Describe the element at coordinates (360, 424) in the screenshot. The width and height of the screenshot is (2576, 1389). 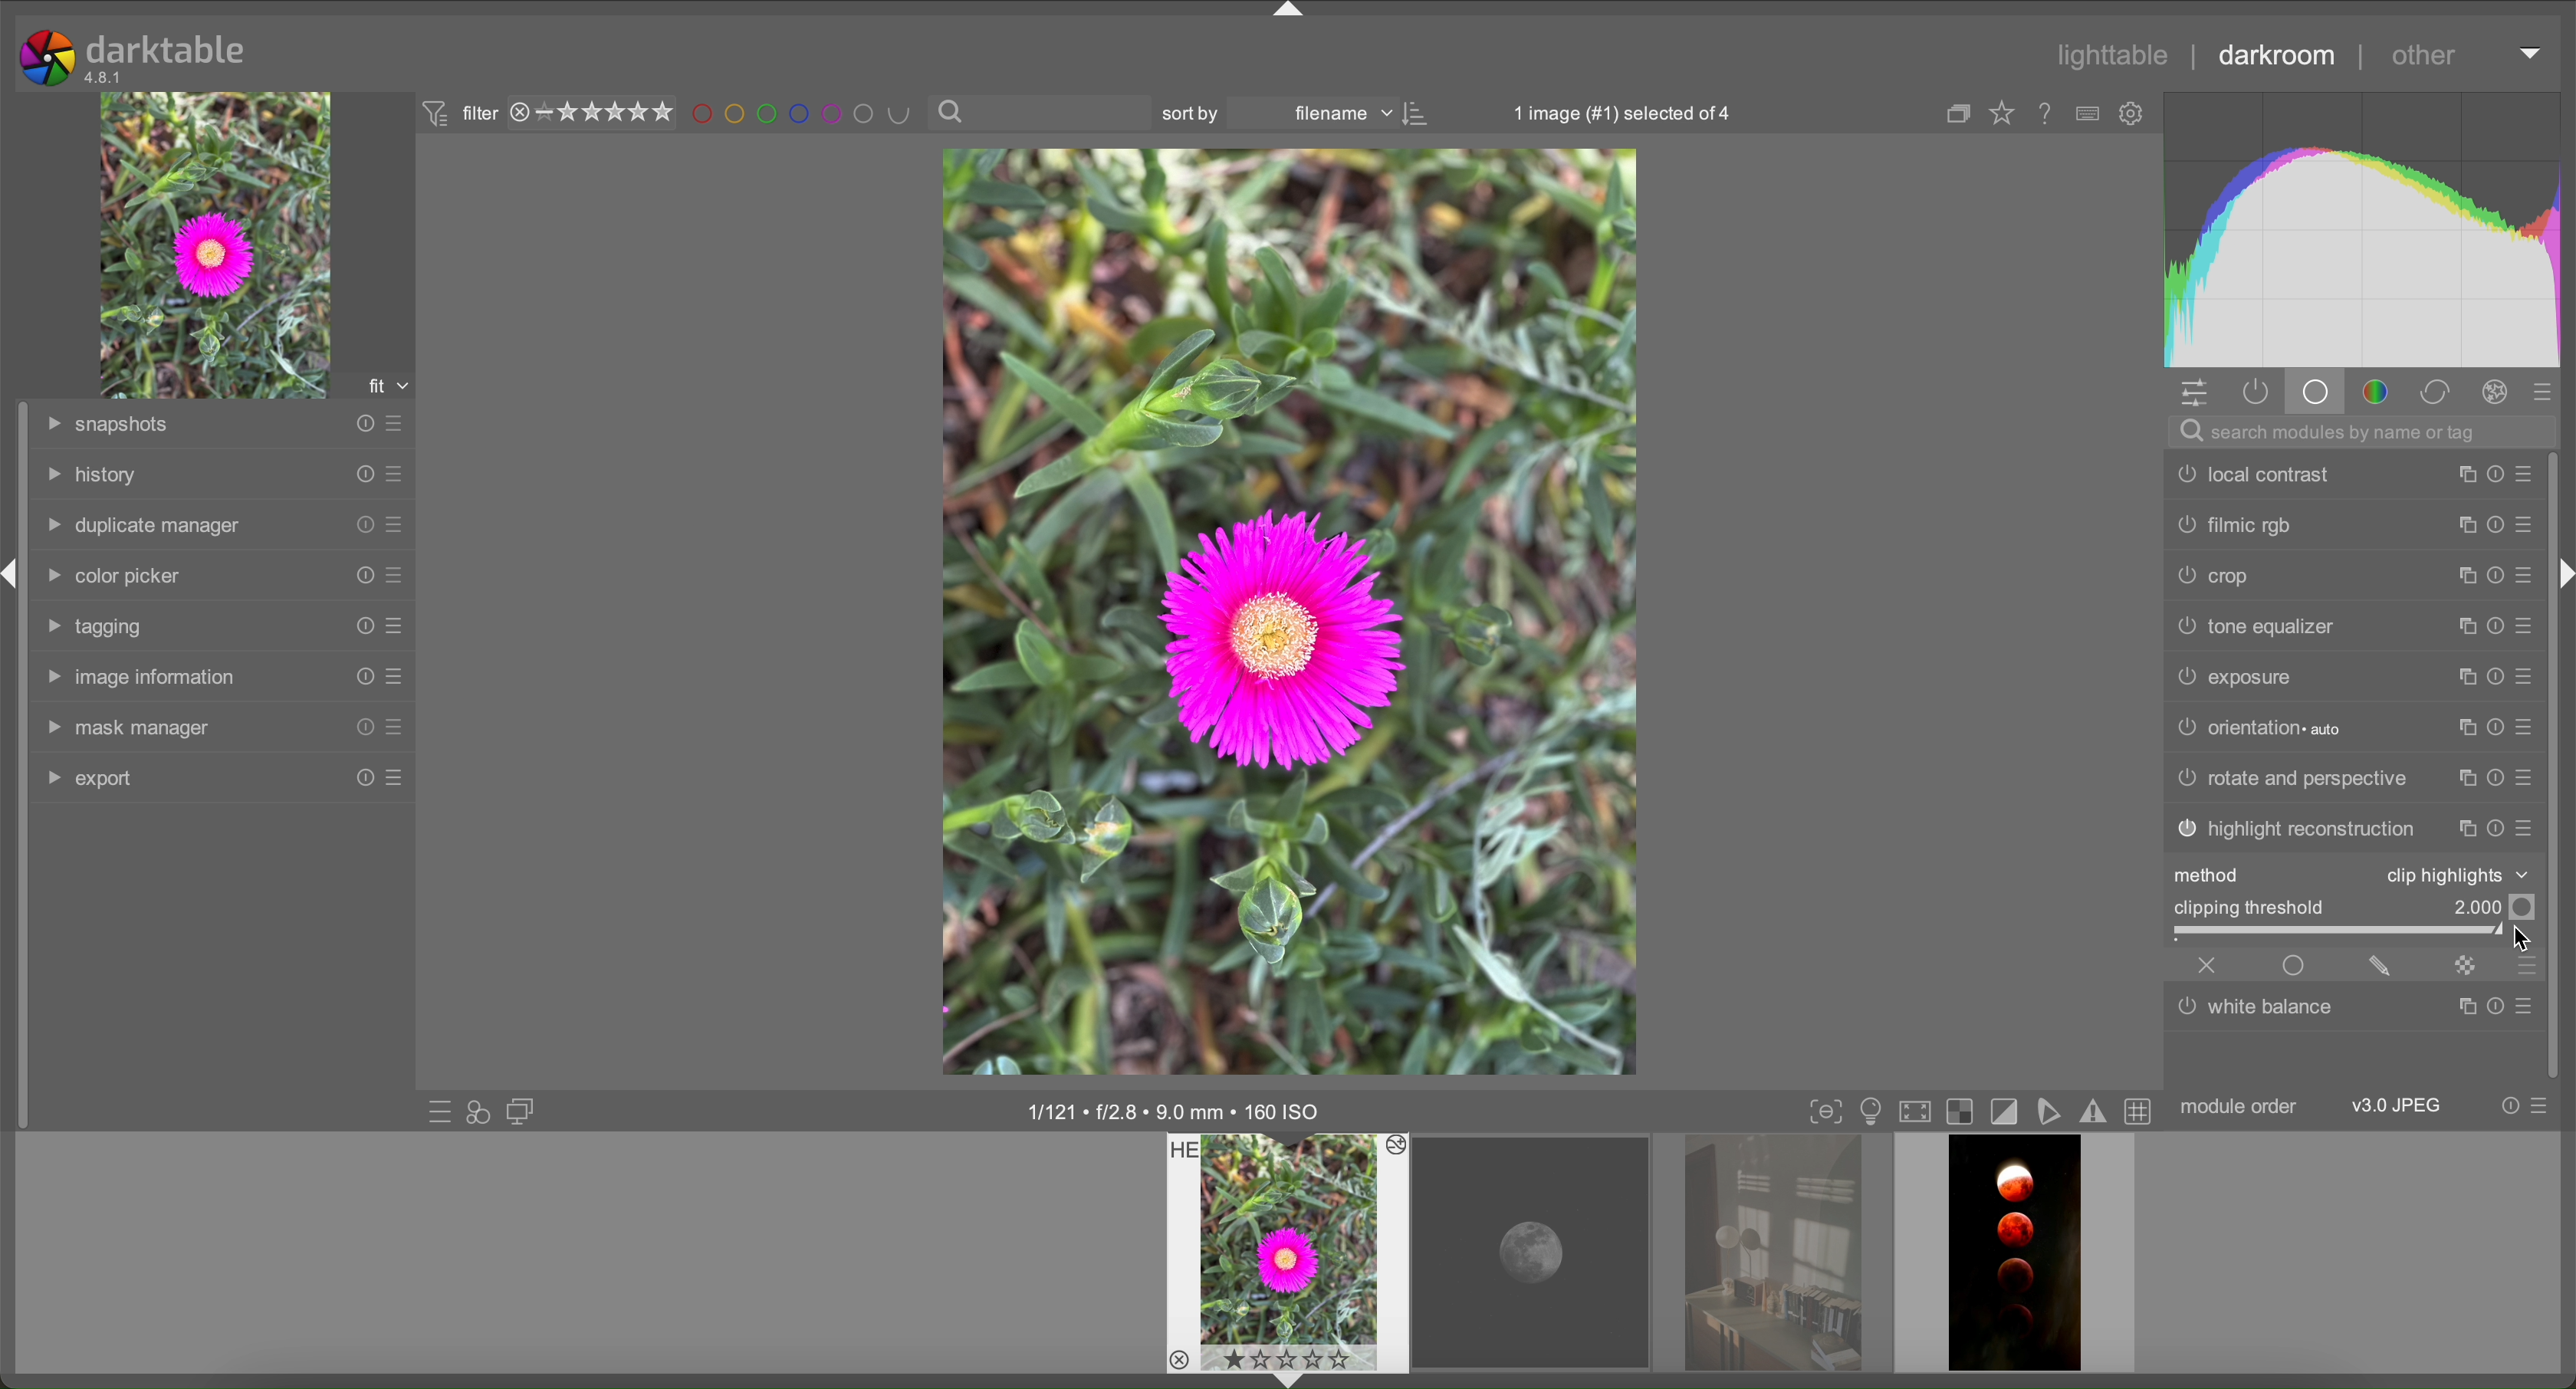
I see `reset presets` at that location.